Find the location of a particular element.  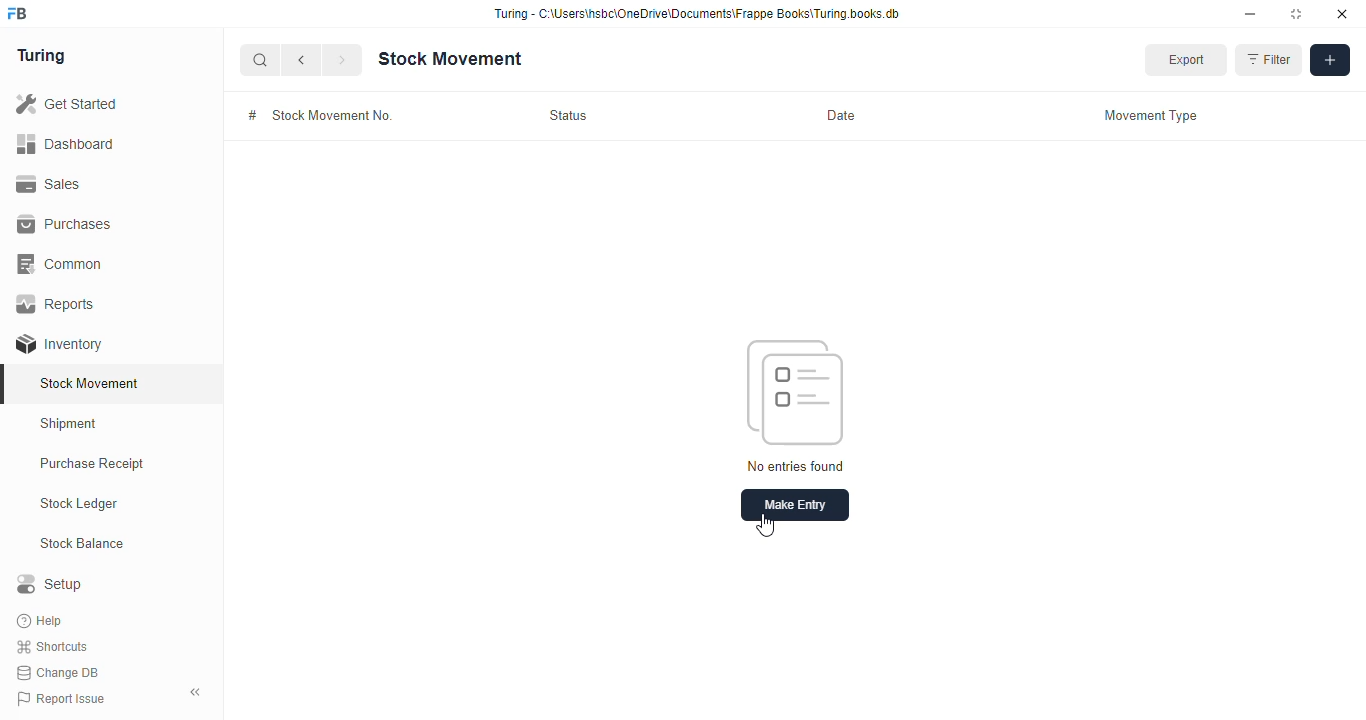

status is located at coordinates (569, 116).